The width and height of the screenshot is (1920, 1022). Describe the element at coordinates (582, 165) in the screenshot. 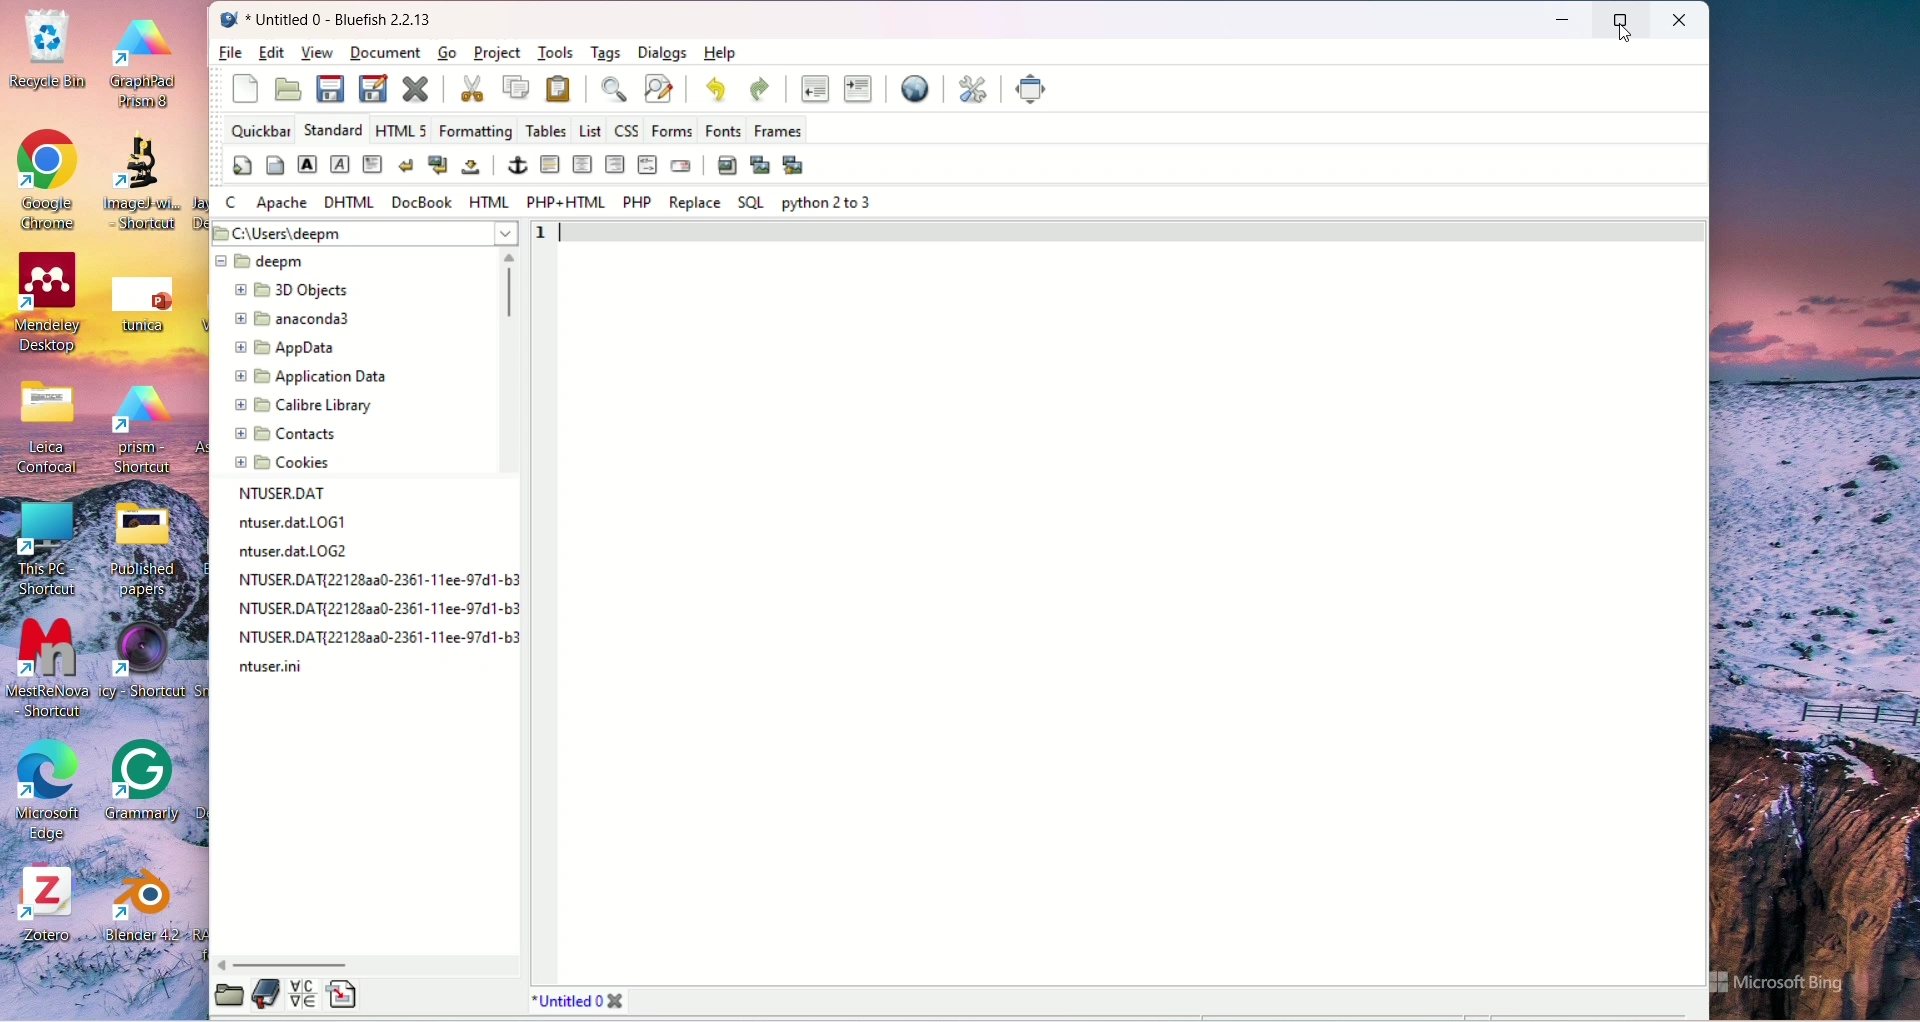

I see `center` at that location.